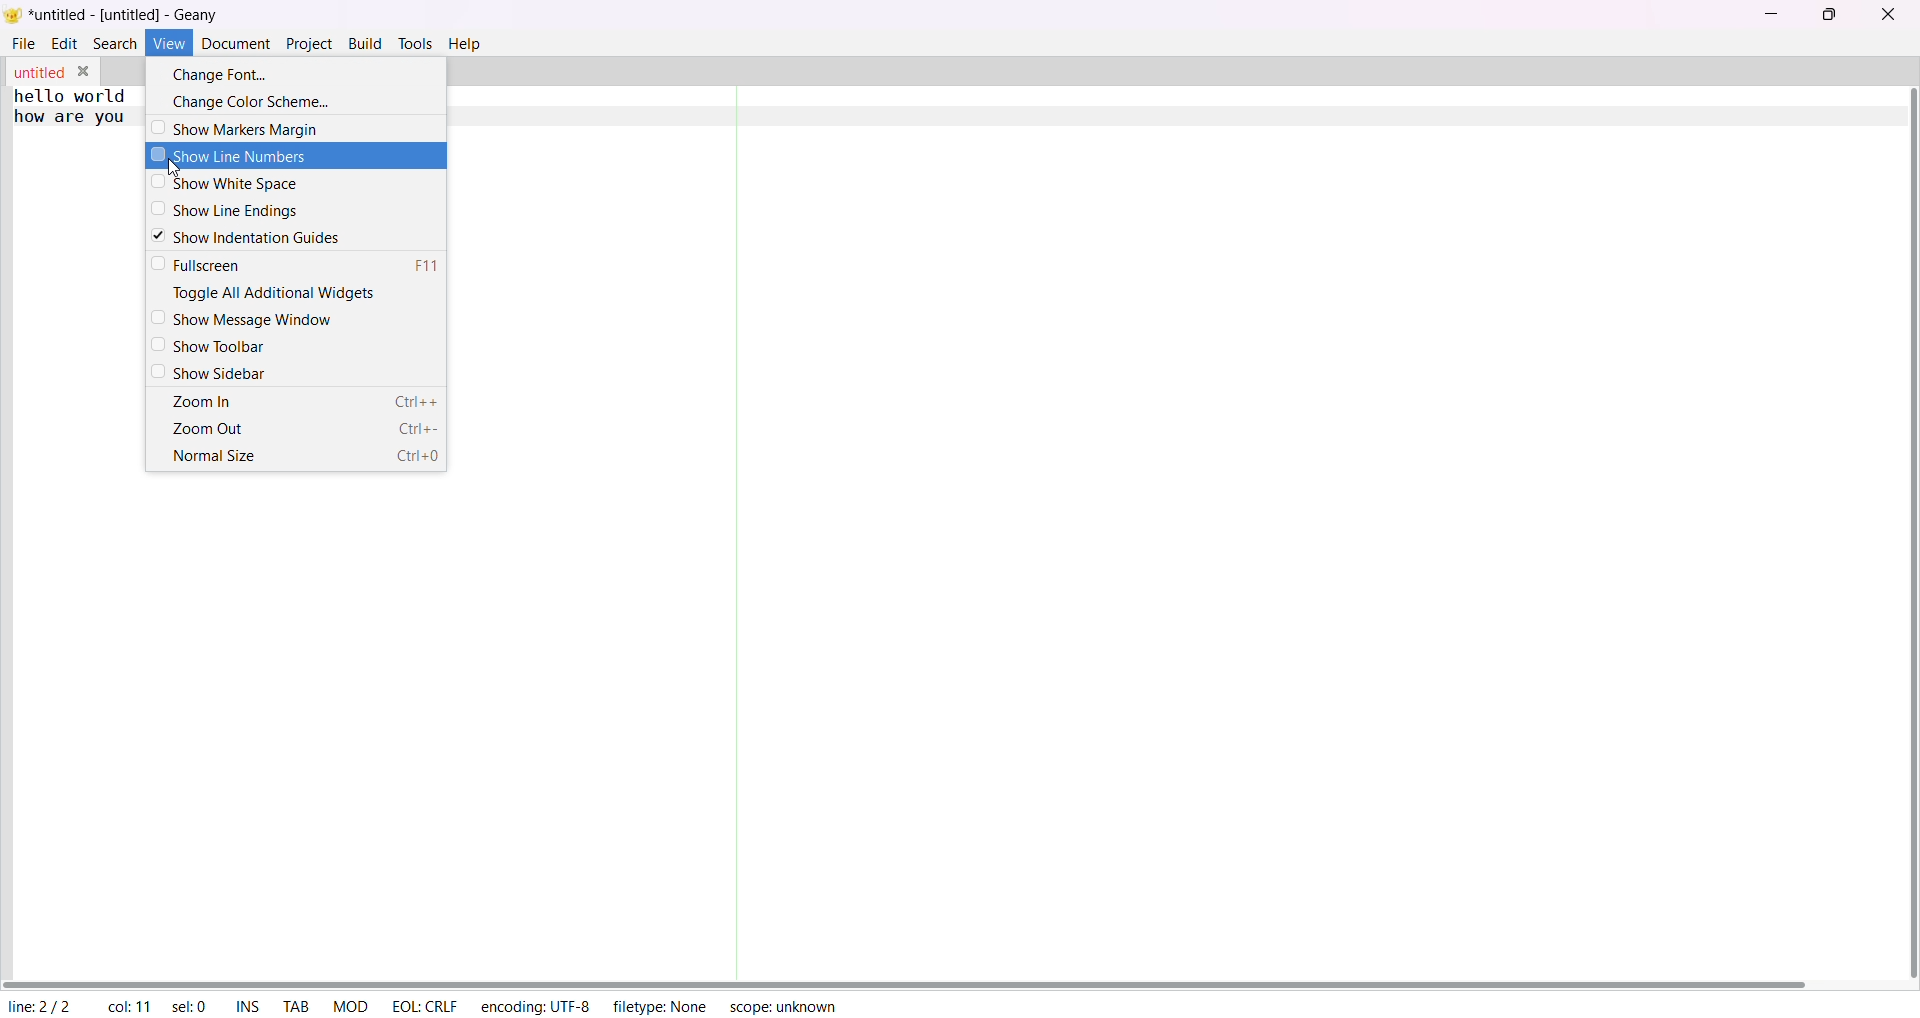  Describe the element at coordinates (415, 43) in the screenshot. I see `tolls` at that location.